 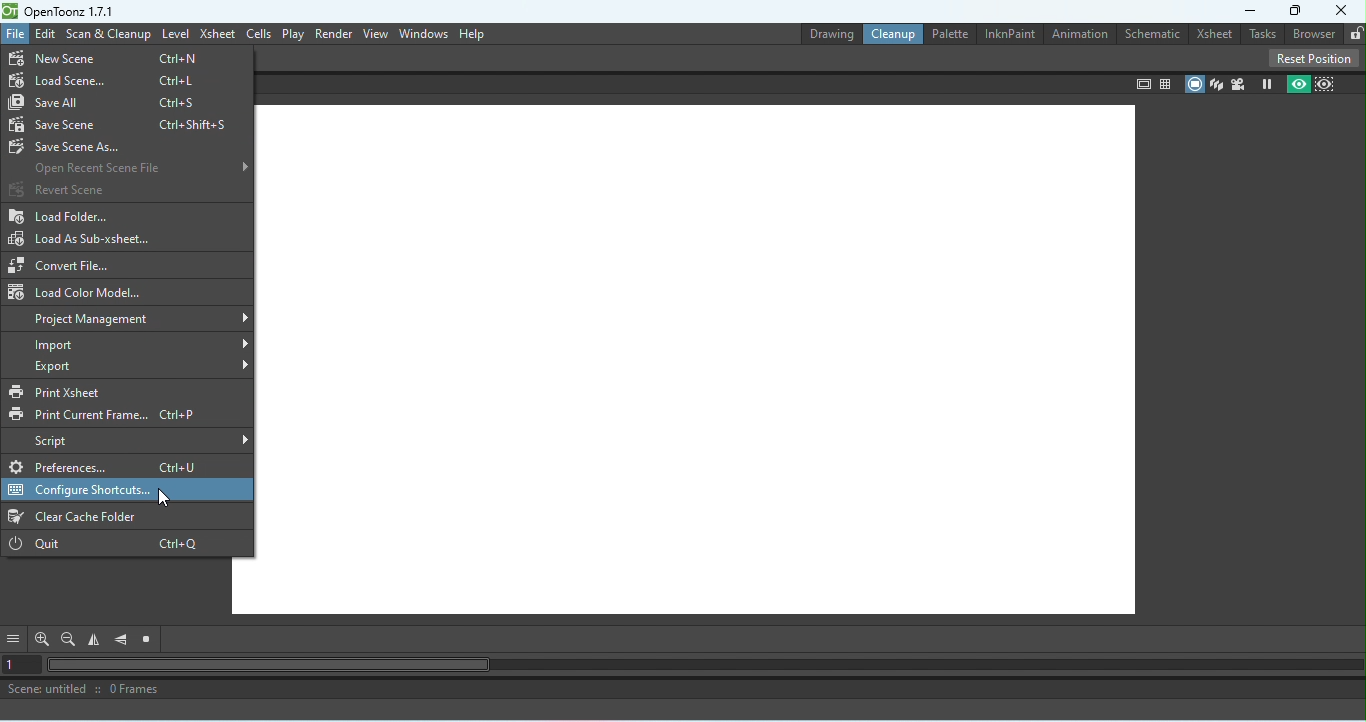 What do you see at coordinates (98, 264) in the screenshot?
I see `Convert file` at bounding box center [98, 264].